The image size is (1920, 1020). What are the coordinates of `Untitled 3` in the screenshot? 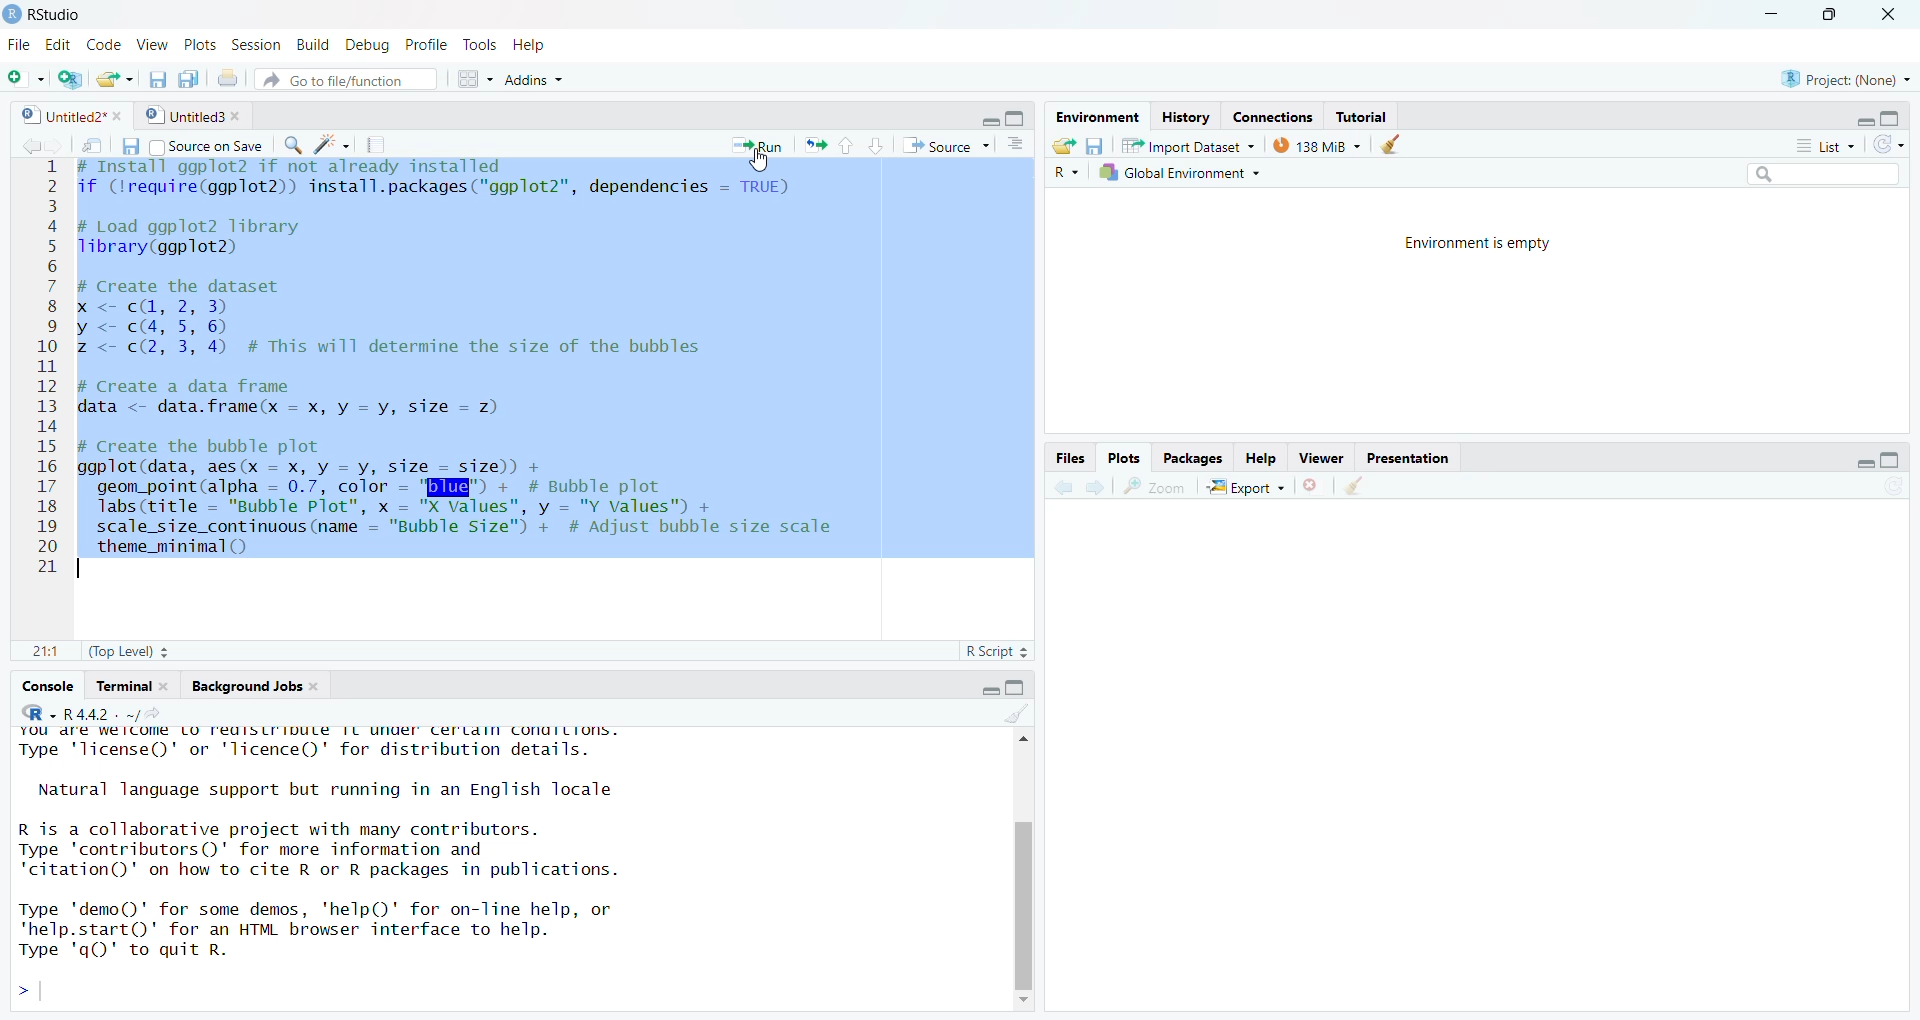 It's located at (193, 115).